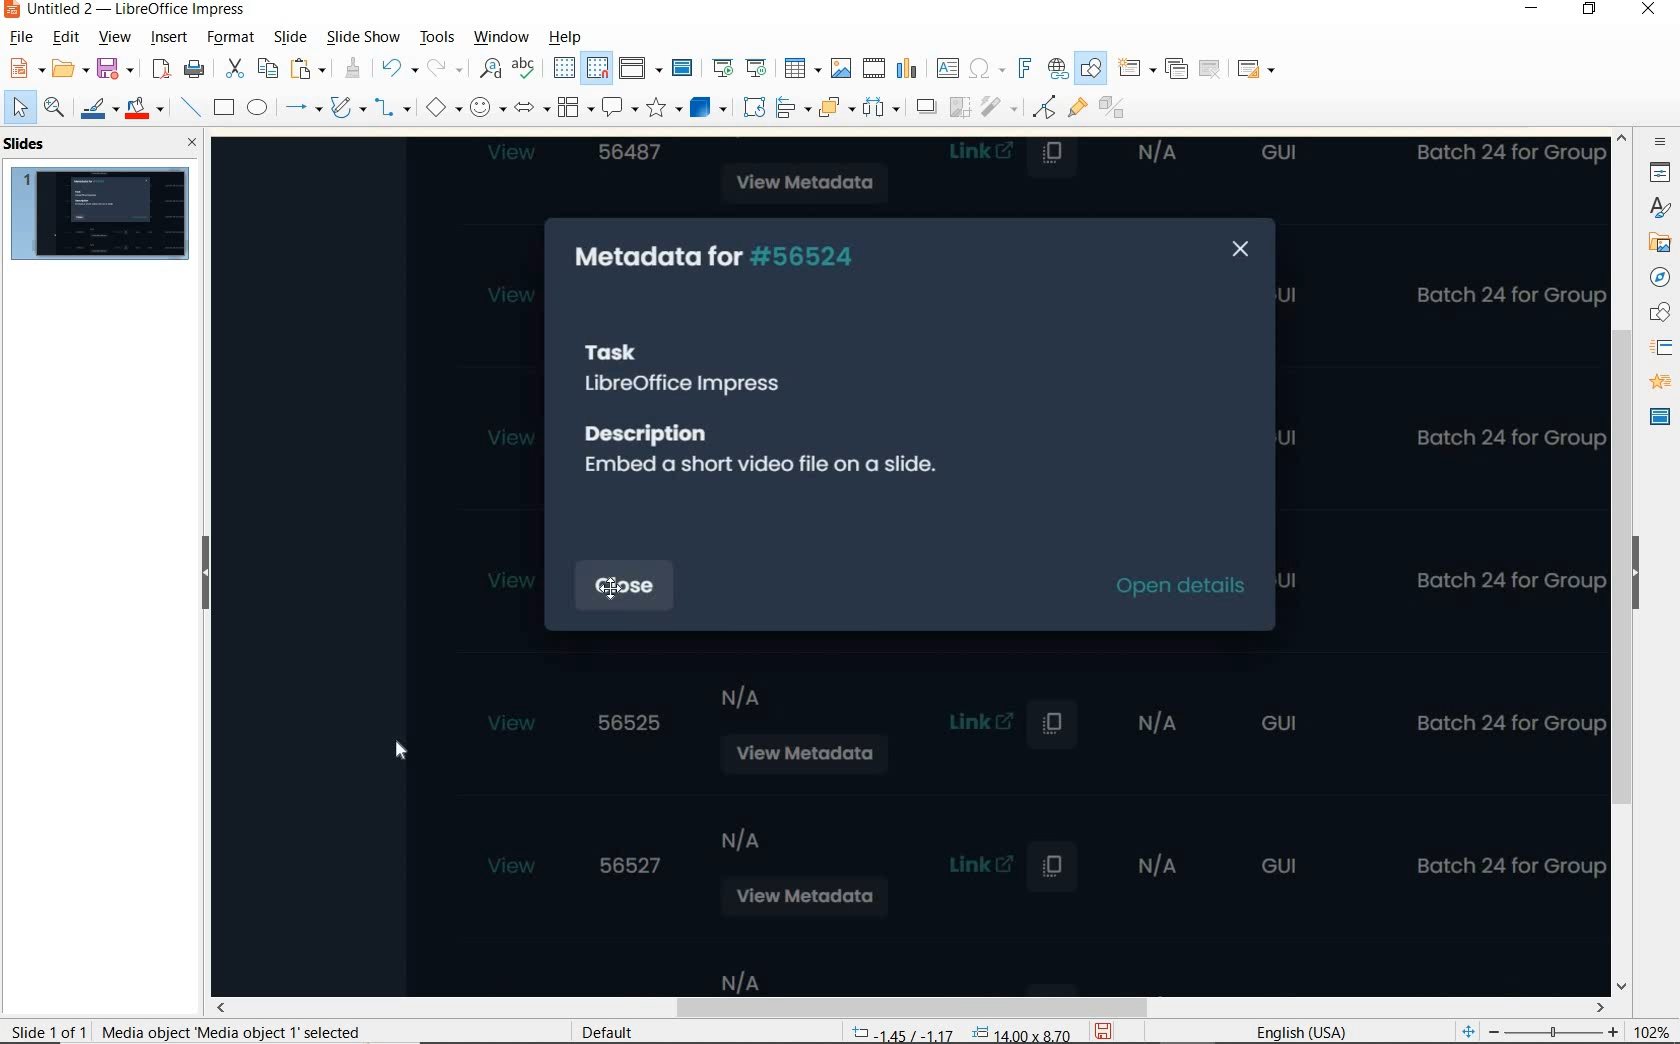 This screenshot has width=1680, height=1044. Describe the element at coordinates (842, 68) in the screenshot. I see `INSERT IMAGE` at that location.